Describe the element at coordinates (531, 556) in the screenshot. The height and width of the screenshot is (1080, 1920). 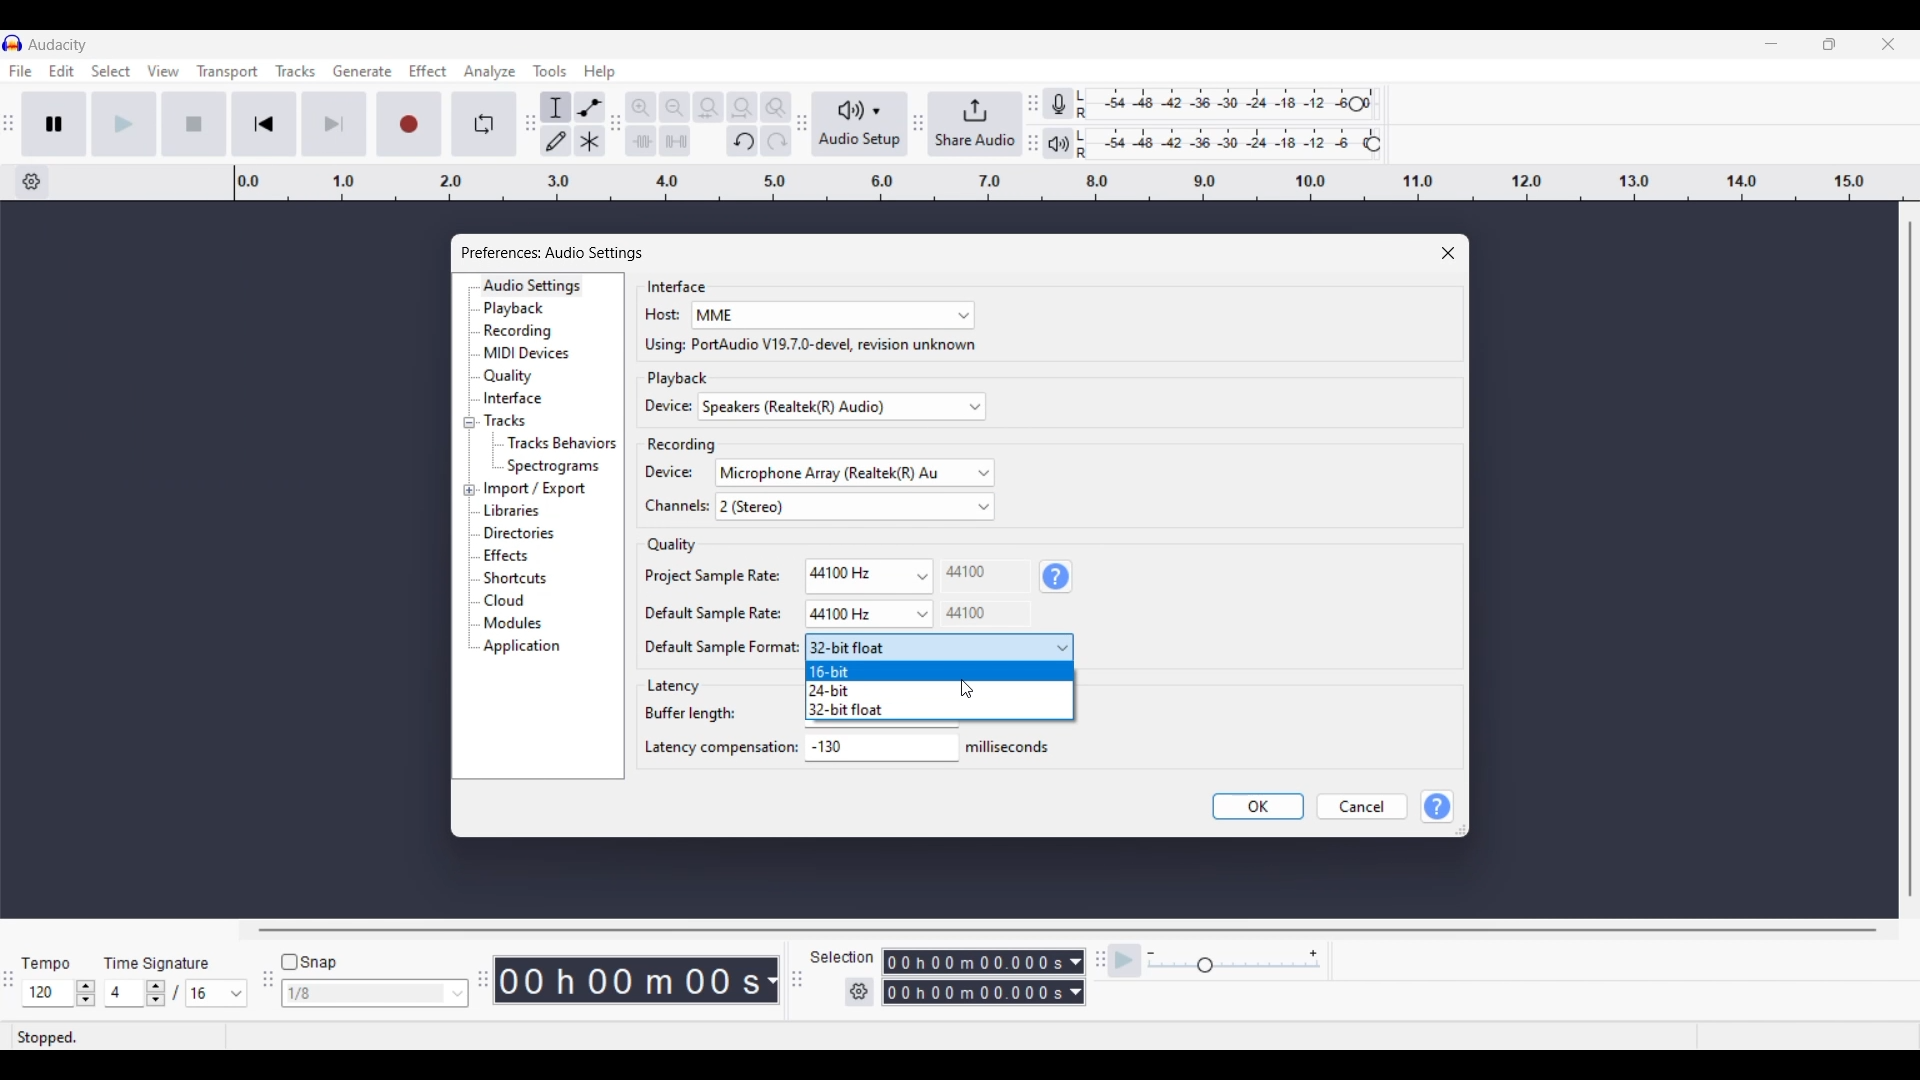
I see `Effects` at that location.